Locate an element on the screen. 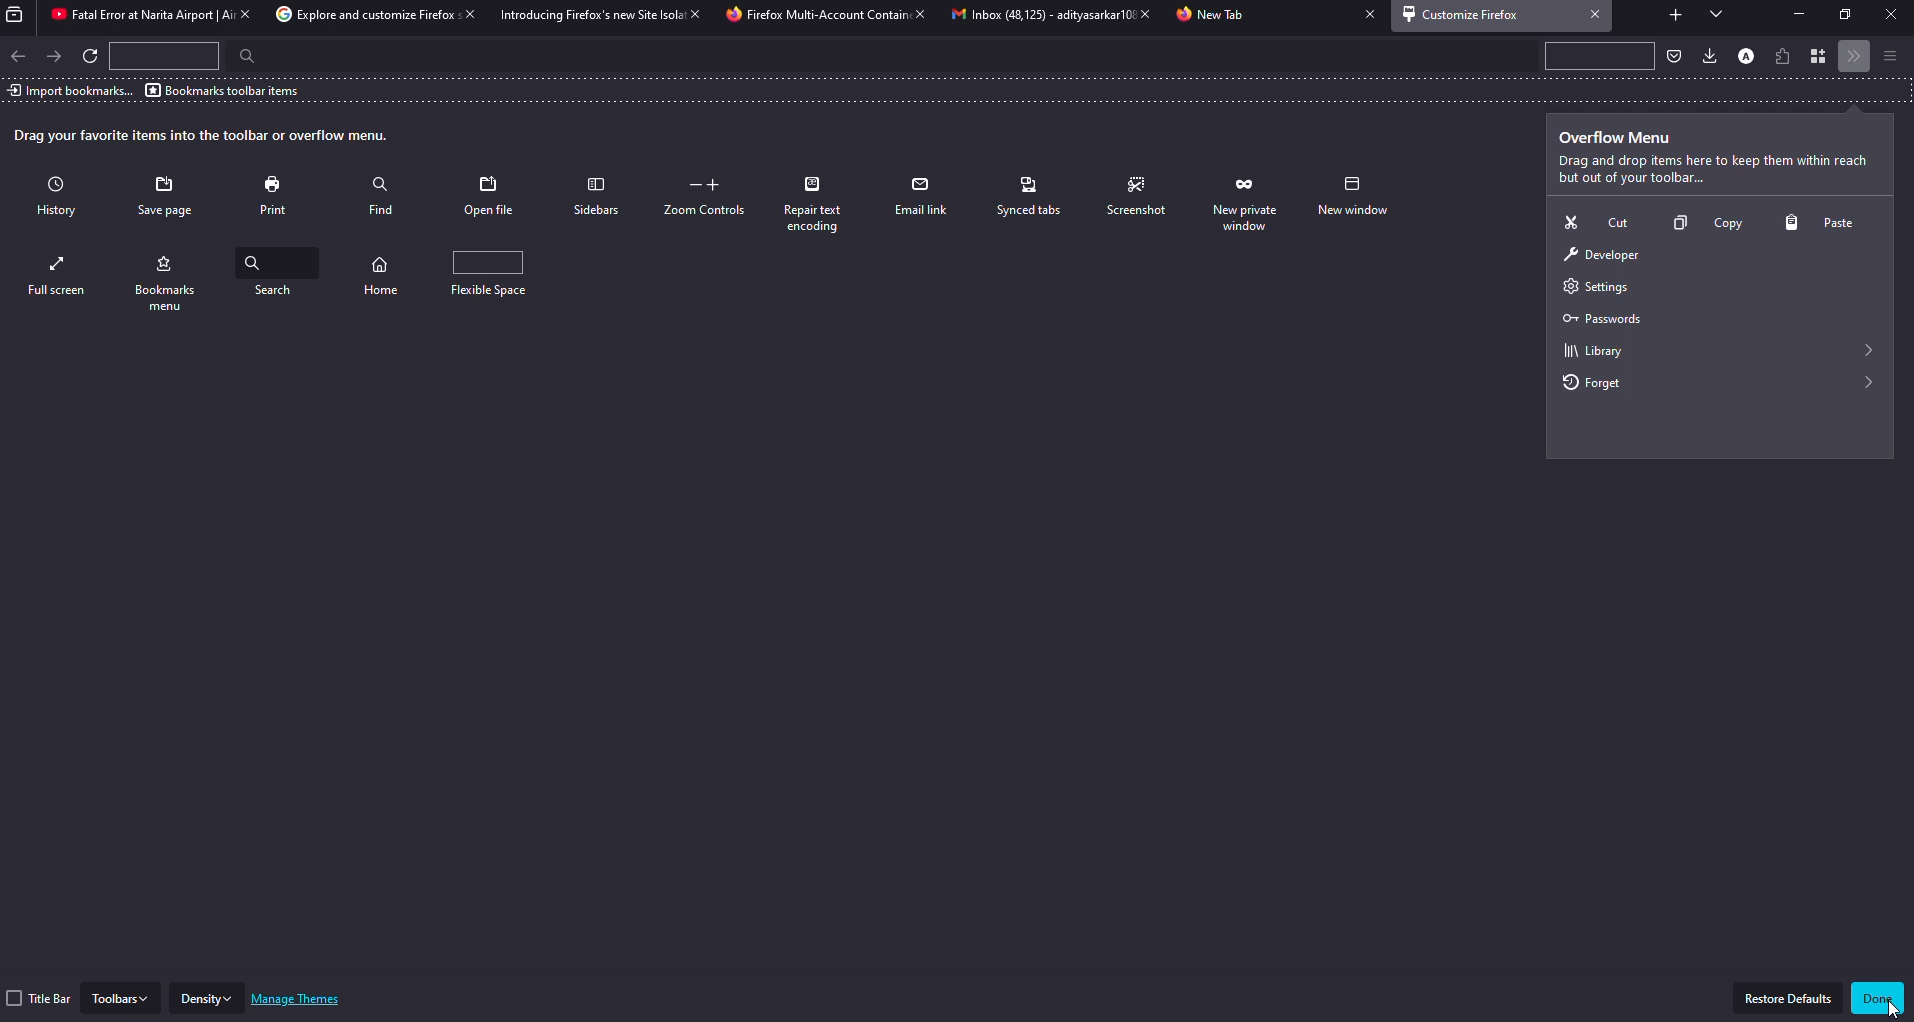  tab is located at coordinates (1030, 16).